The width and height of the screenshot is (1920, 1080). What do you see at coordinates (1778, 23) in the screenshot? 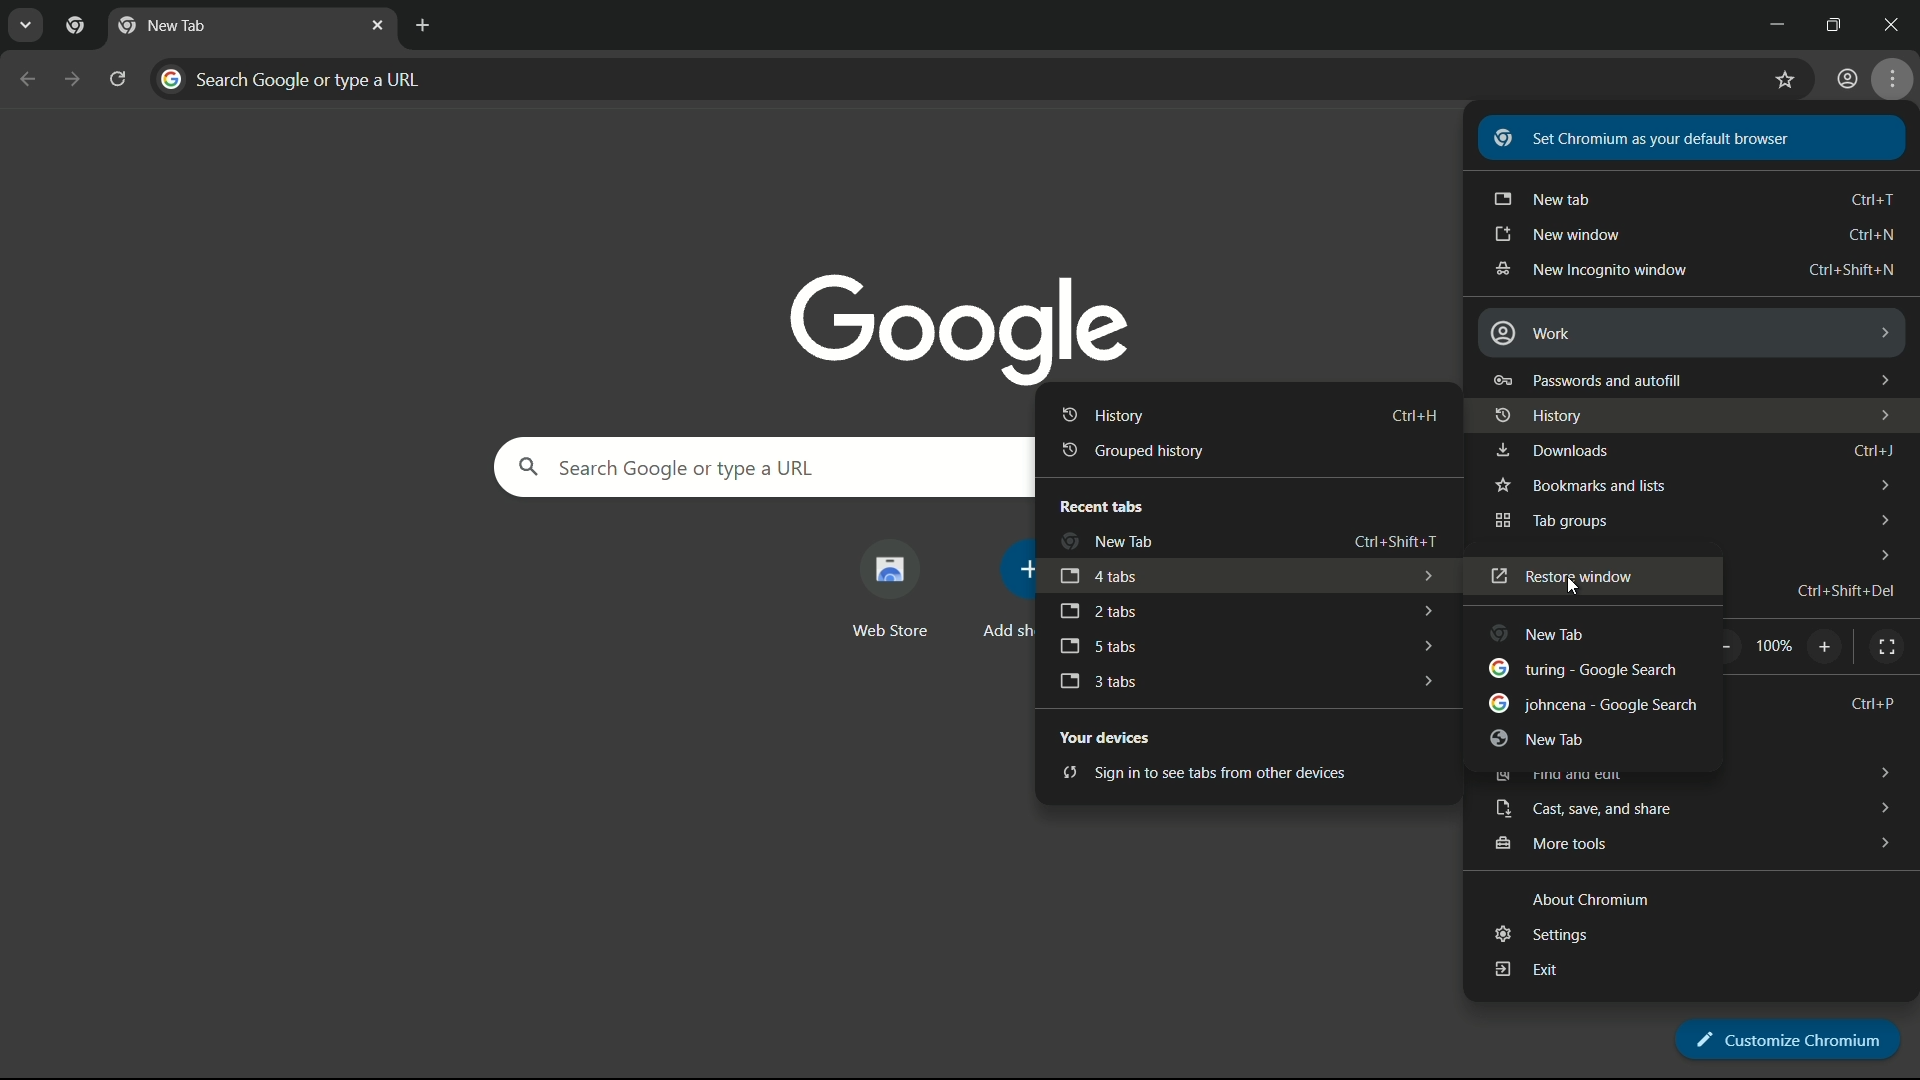
I see `minimize` at bounding box center [1778, 23].